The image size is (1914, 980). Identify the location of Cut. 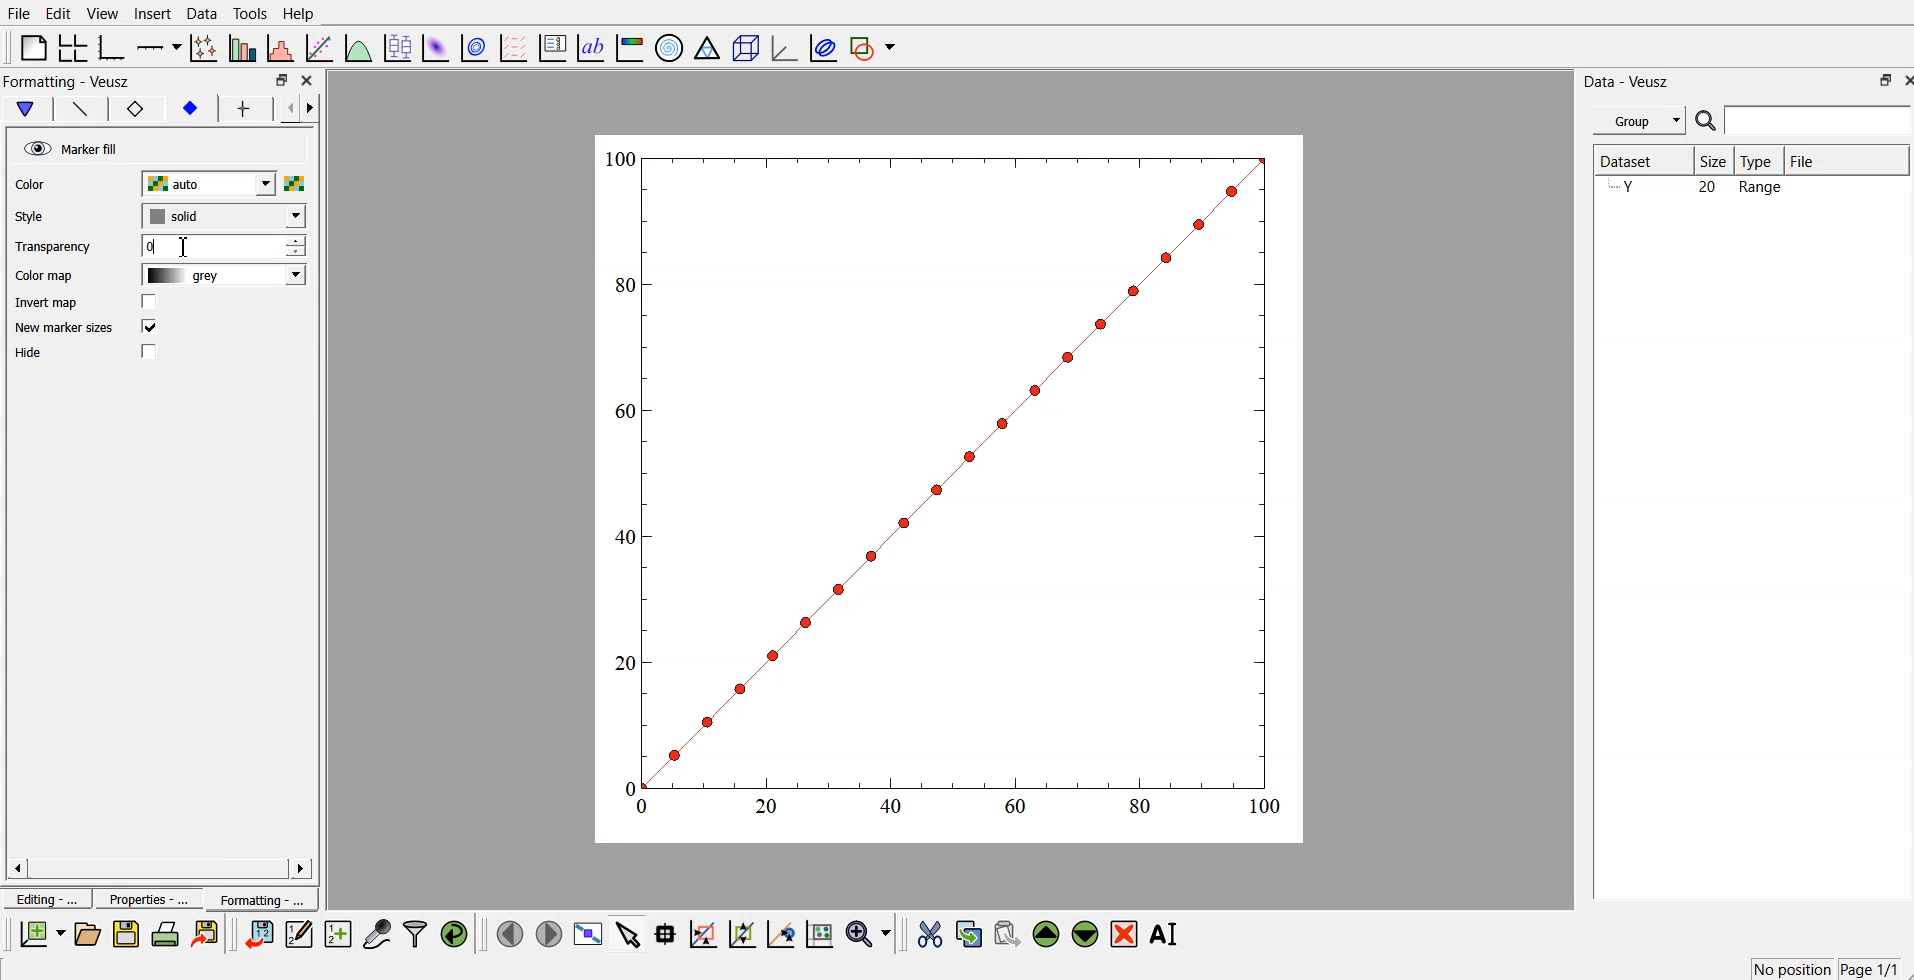
(930, 933).